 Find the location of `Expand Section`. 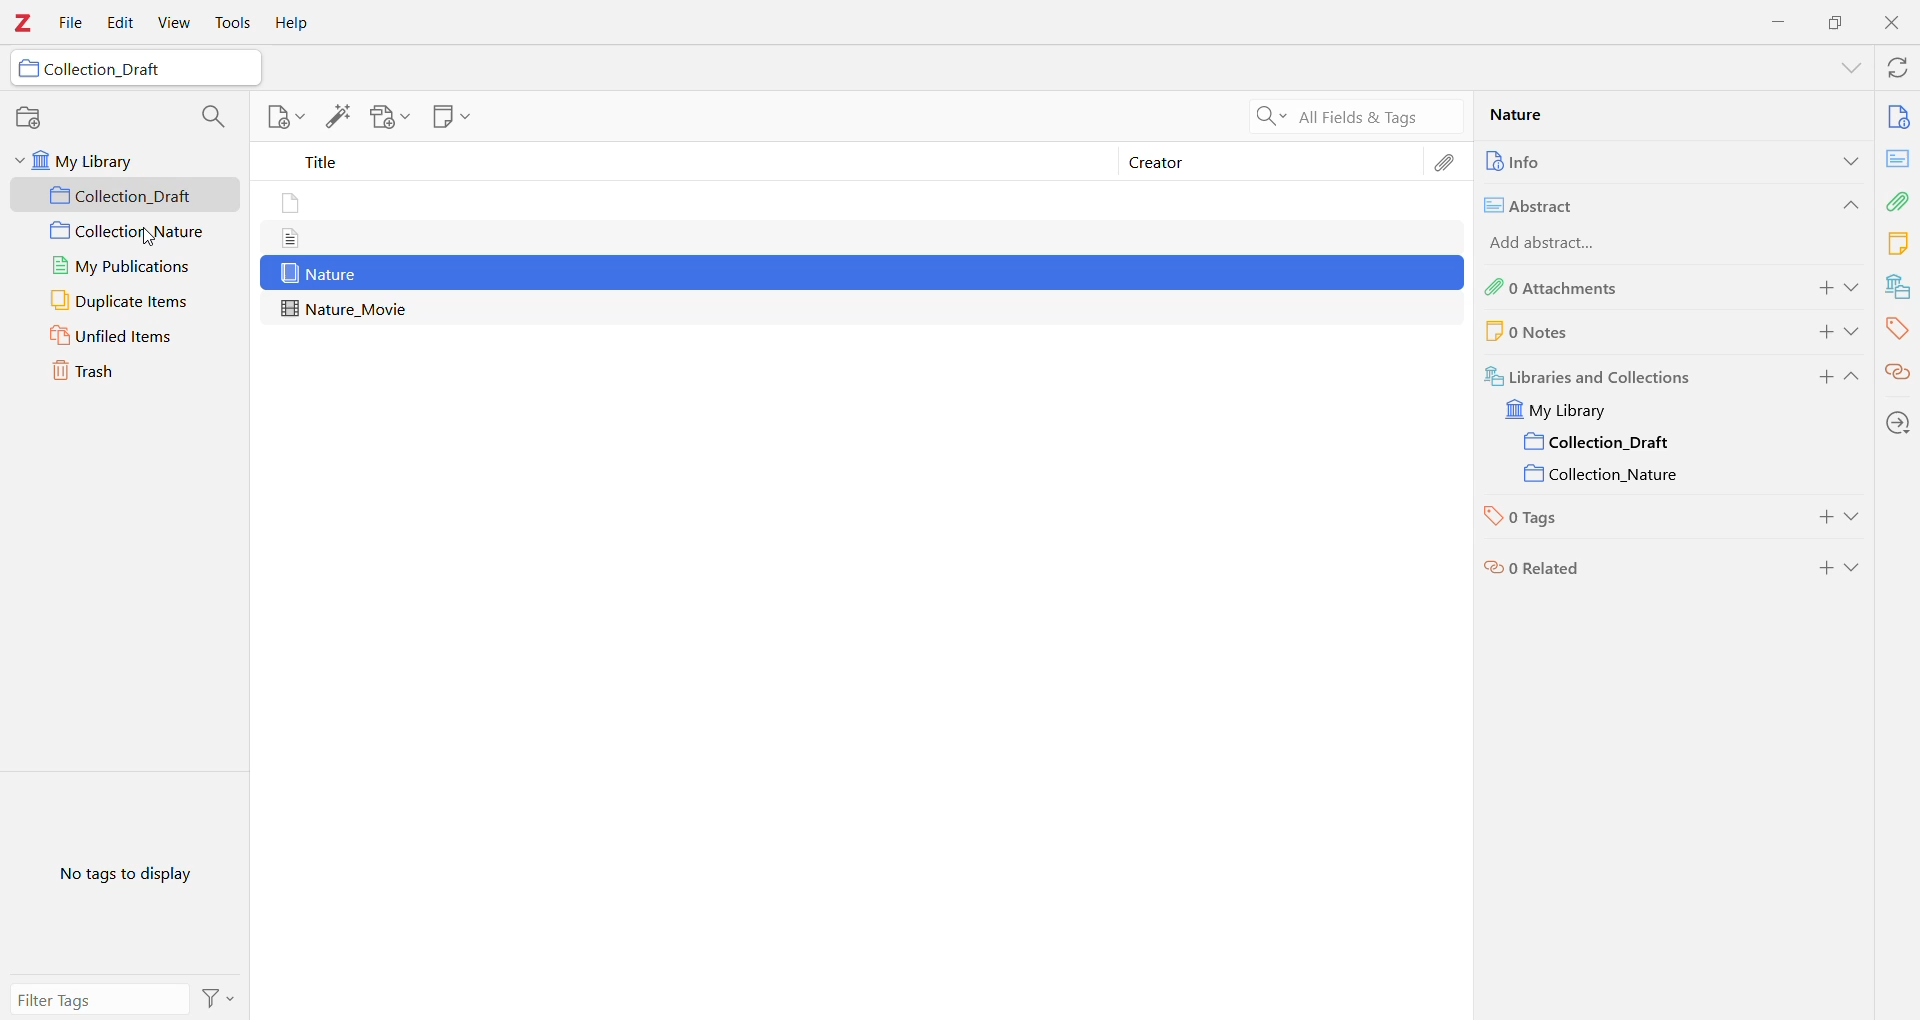

Expand Section is located at coordinates (1854, 332).